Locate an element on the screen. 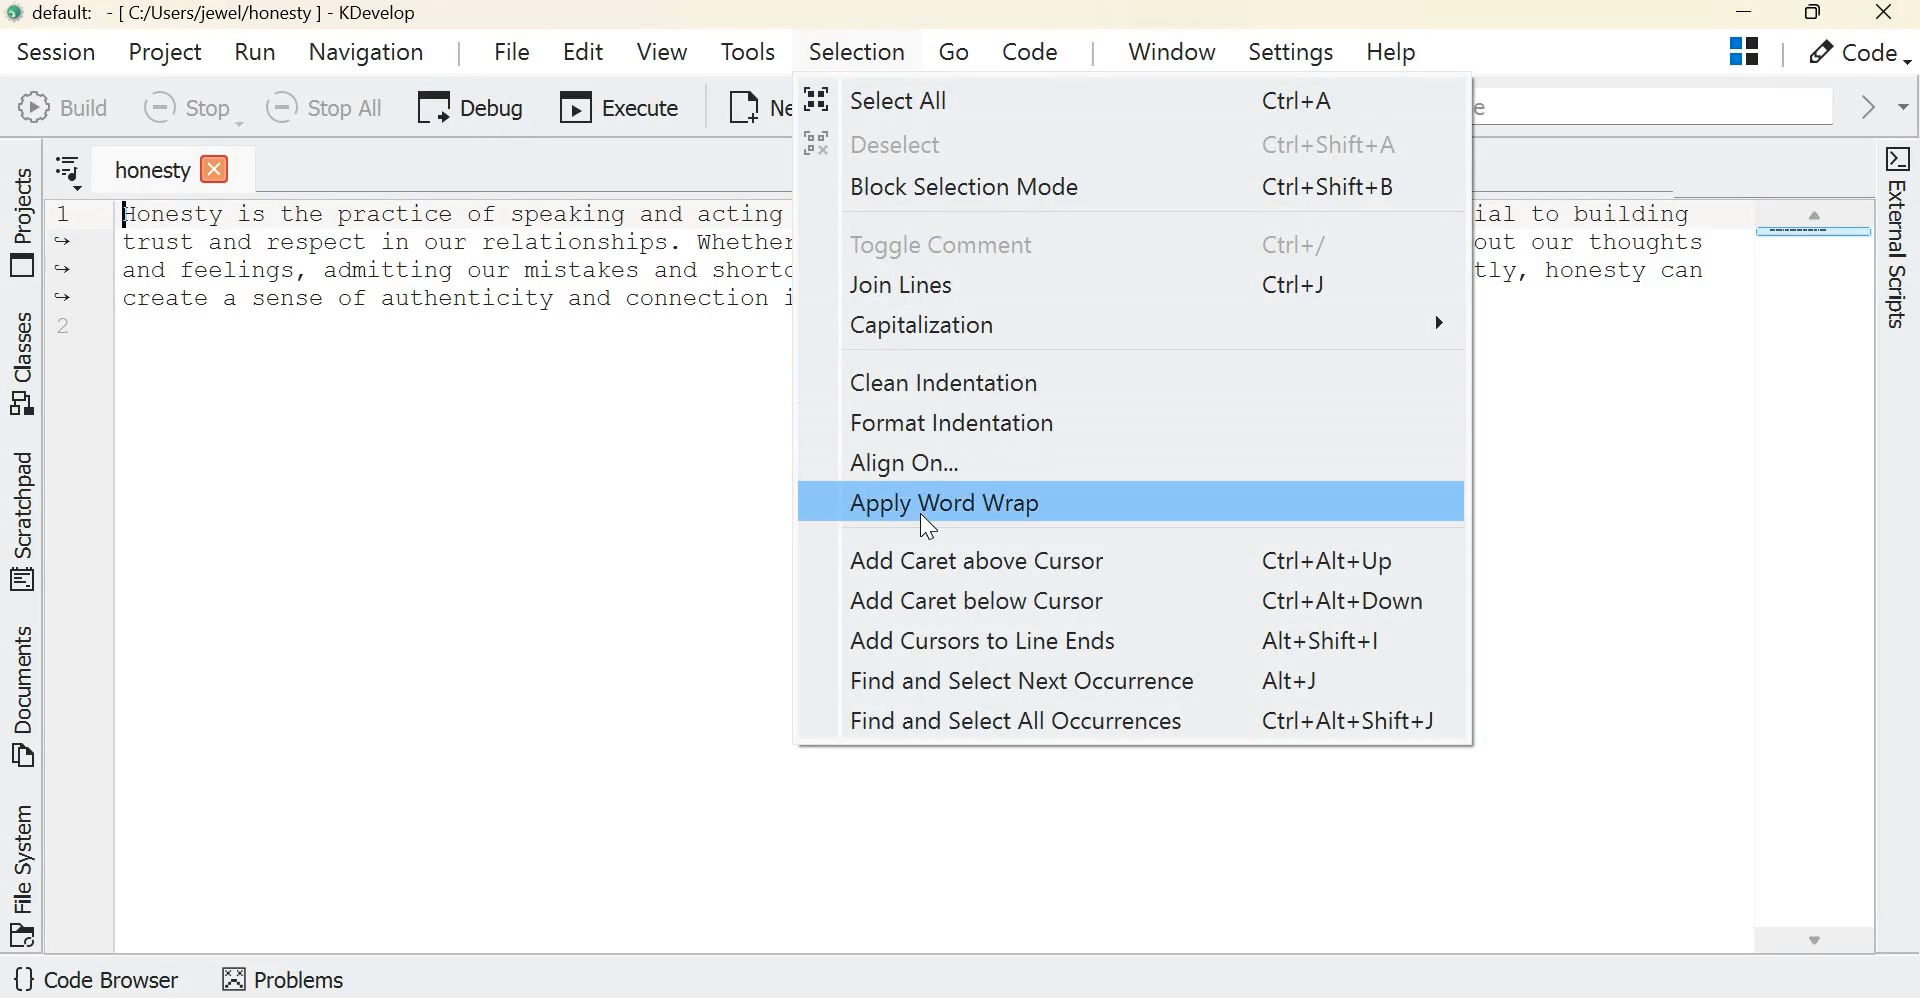 The image size is (1920, 998). Find and select all occurrences is located at coordinates (1144, 720).